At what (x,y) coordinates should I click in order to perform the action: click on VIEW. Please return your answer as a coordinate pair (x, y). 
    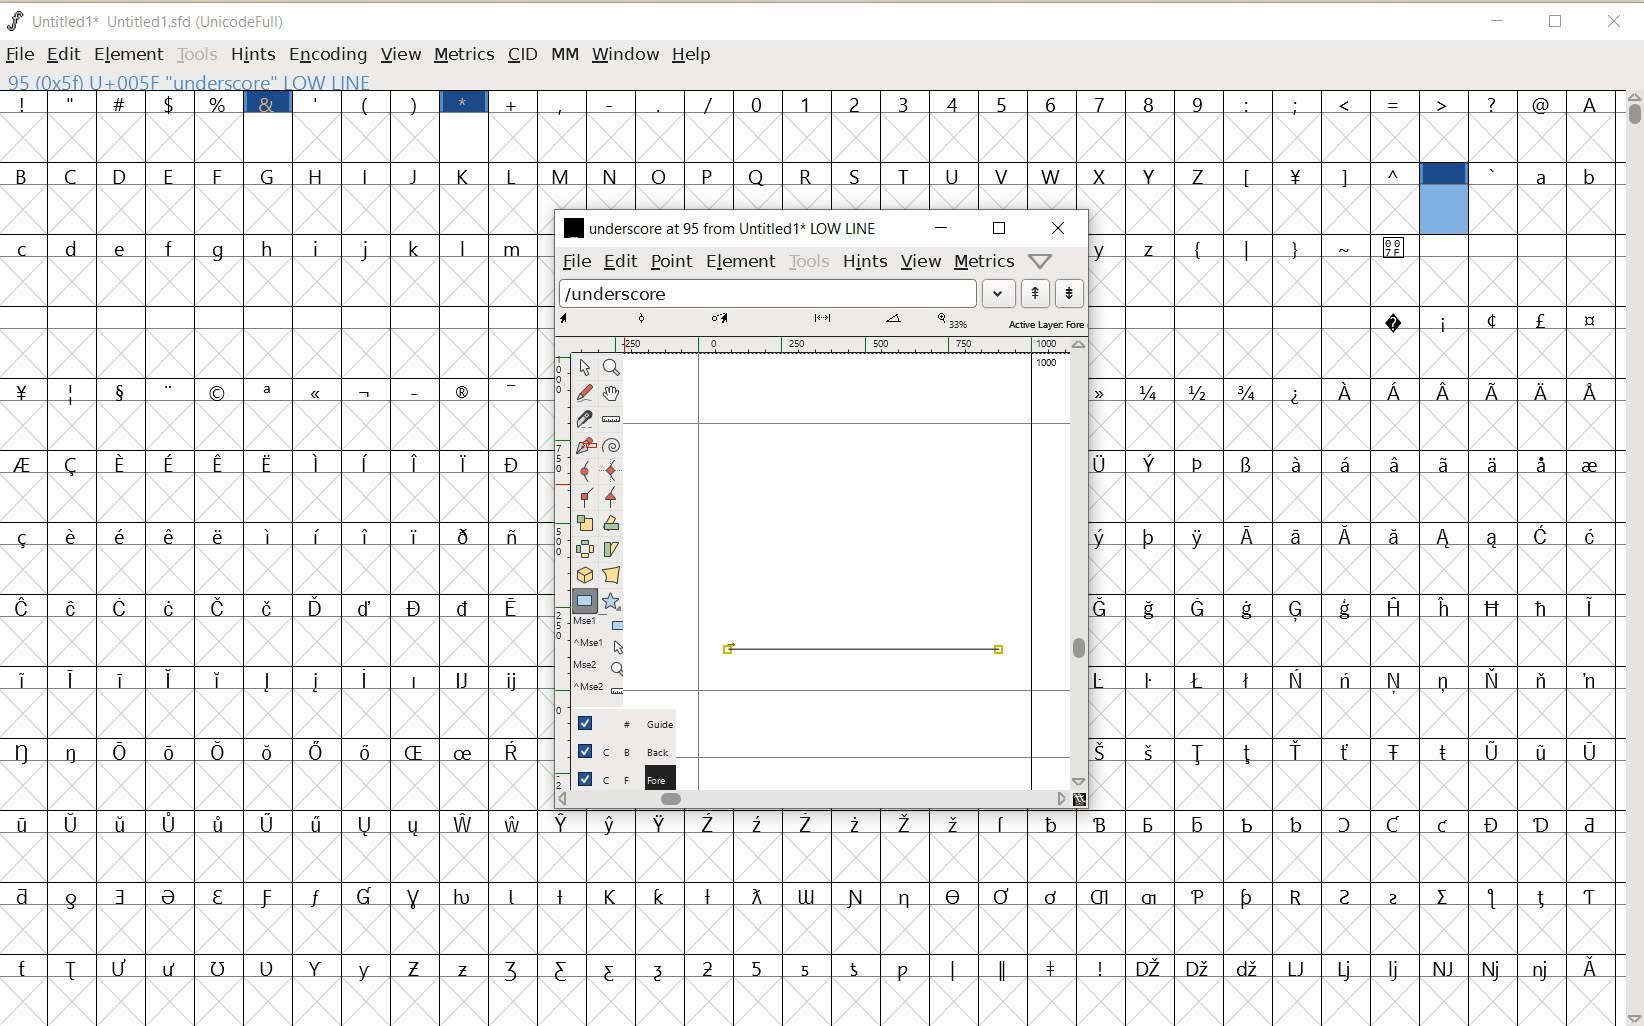
    Looking at the image, I should click on (397, 53).